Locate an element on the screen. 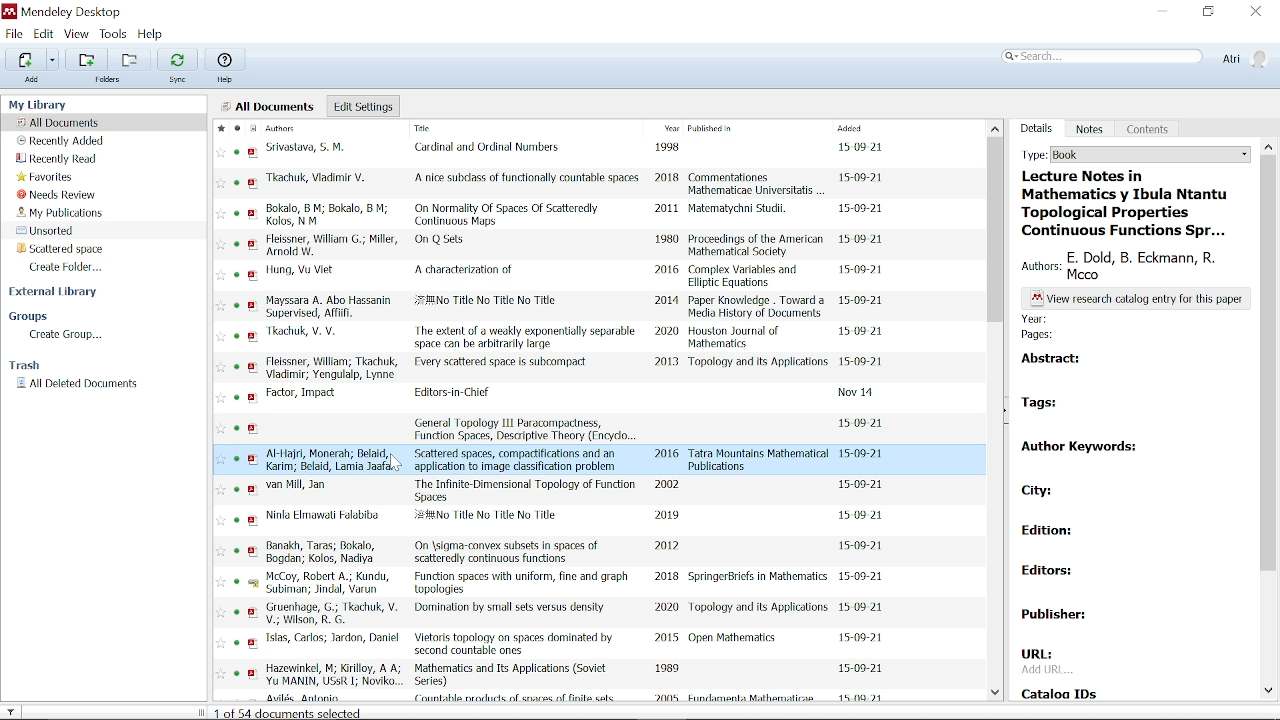 This screenshot has height=720, width=1280. title is located at coordinates (519, 459).